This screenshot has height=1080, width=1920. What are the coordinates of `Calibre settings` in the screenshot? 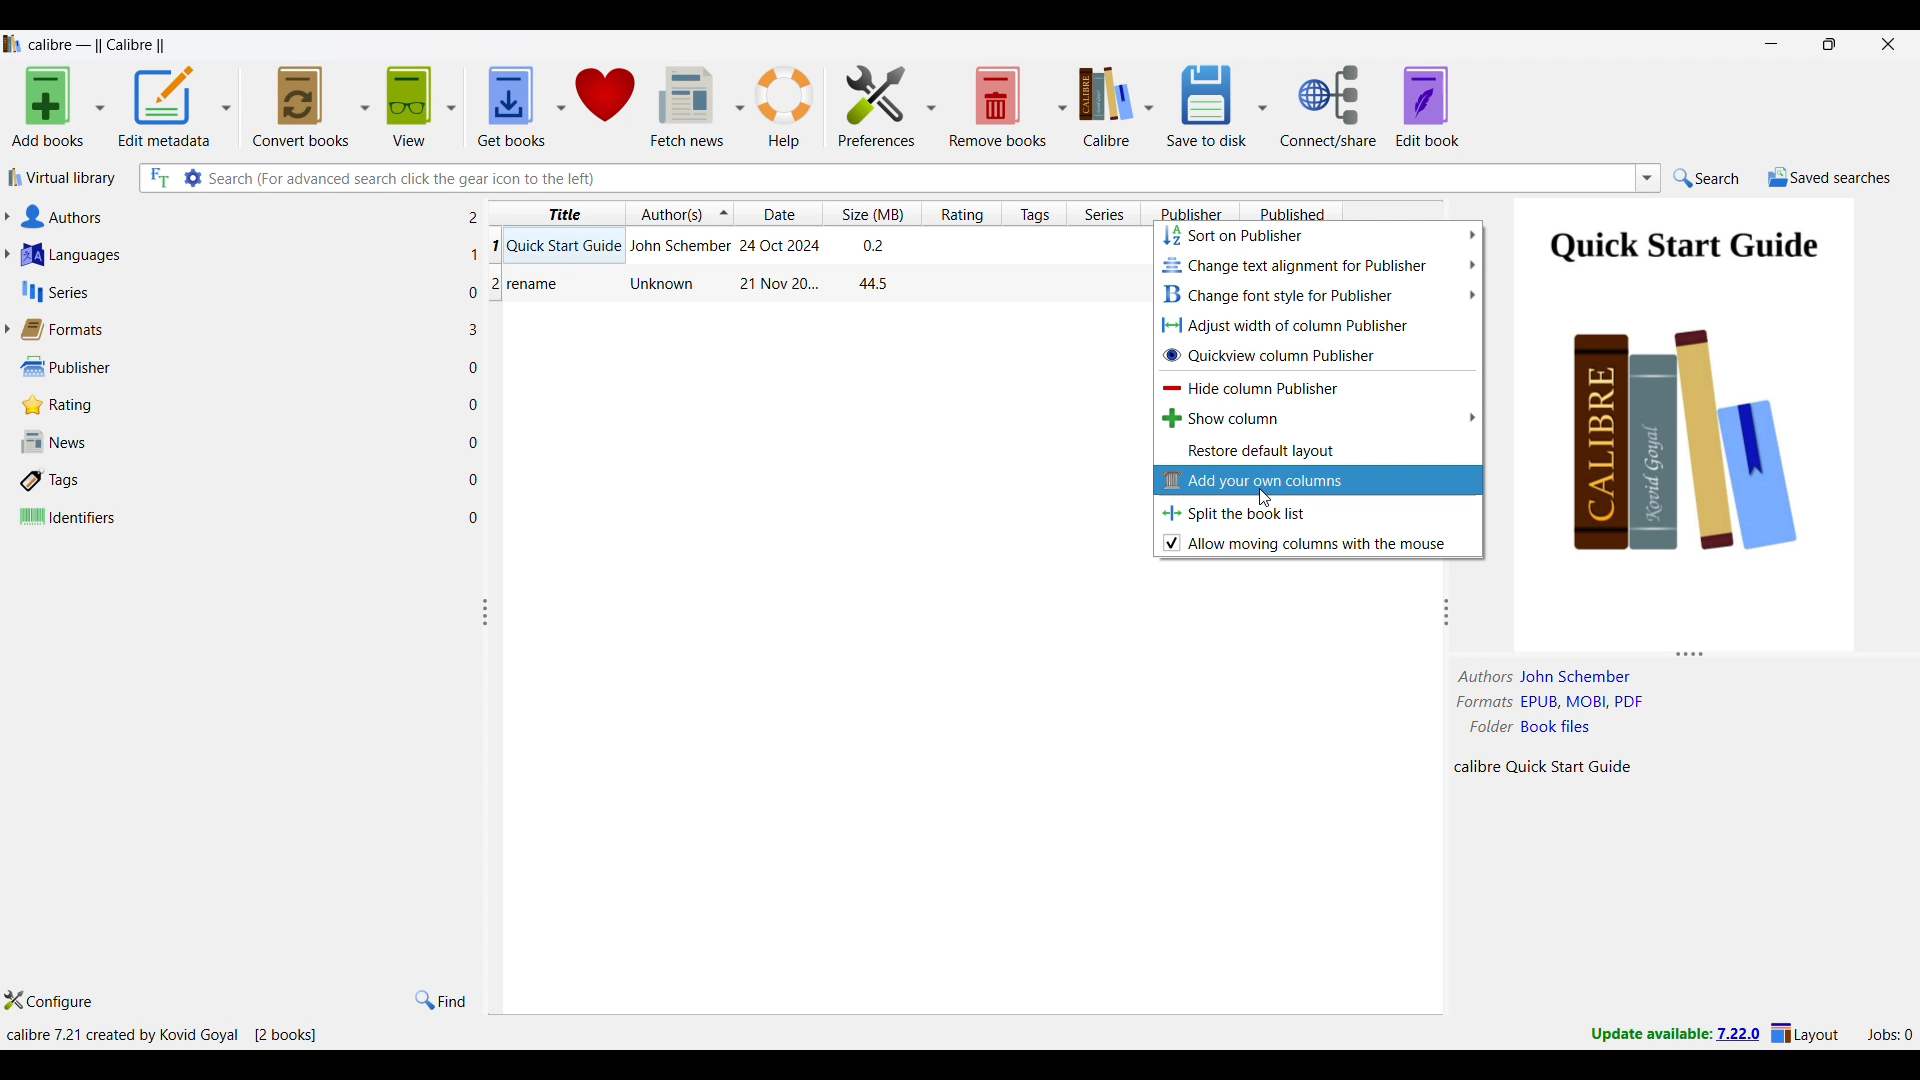 It's located at (1115, 105).